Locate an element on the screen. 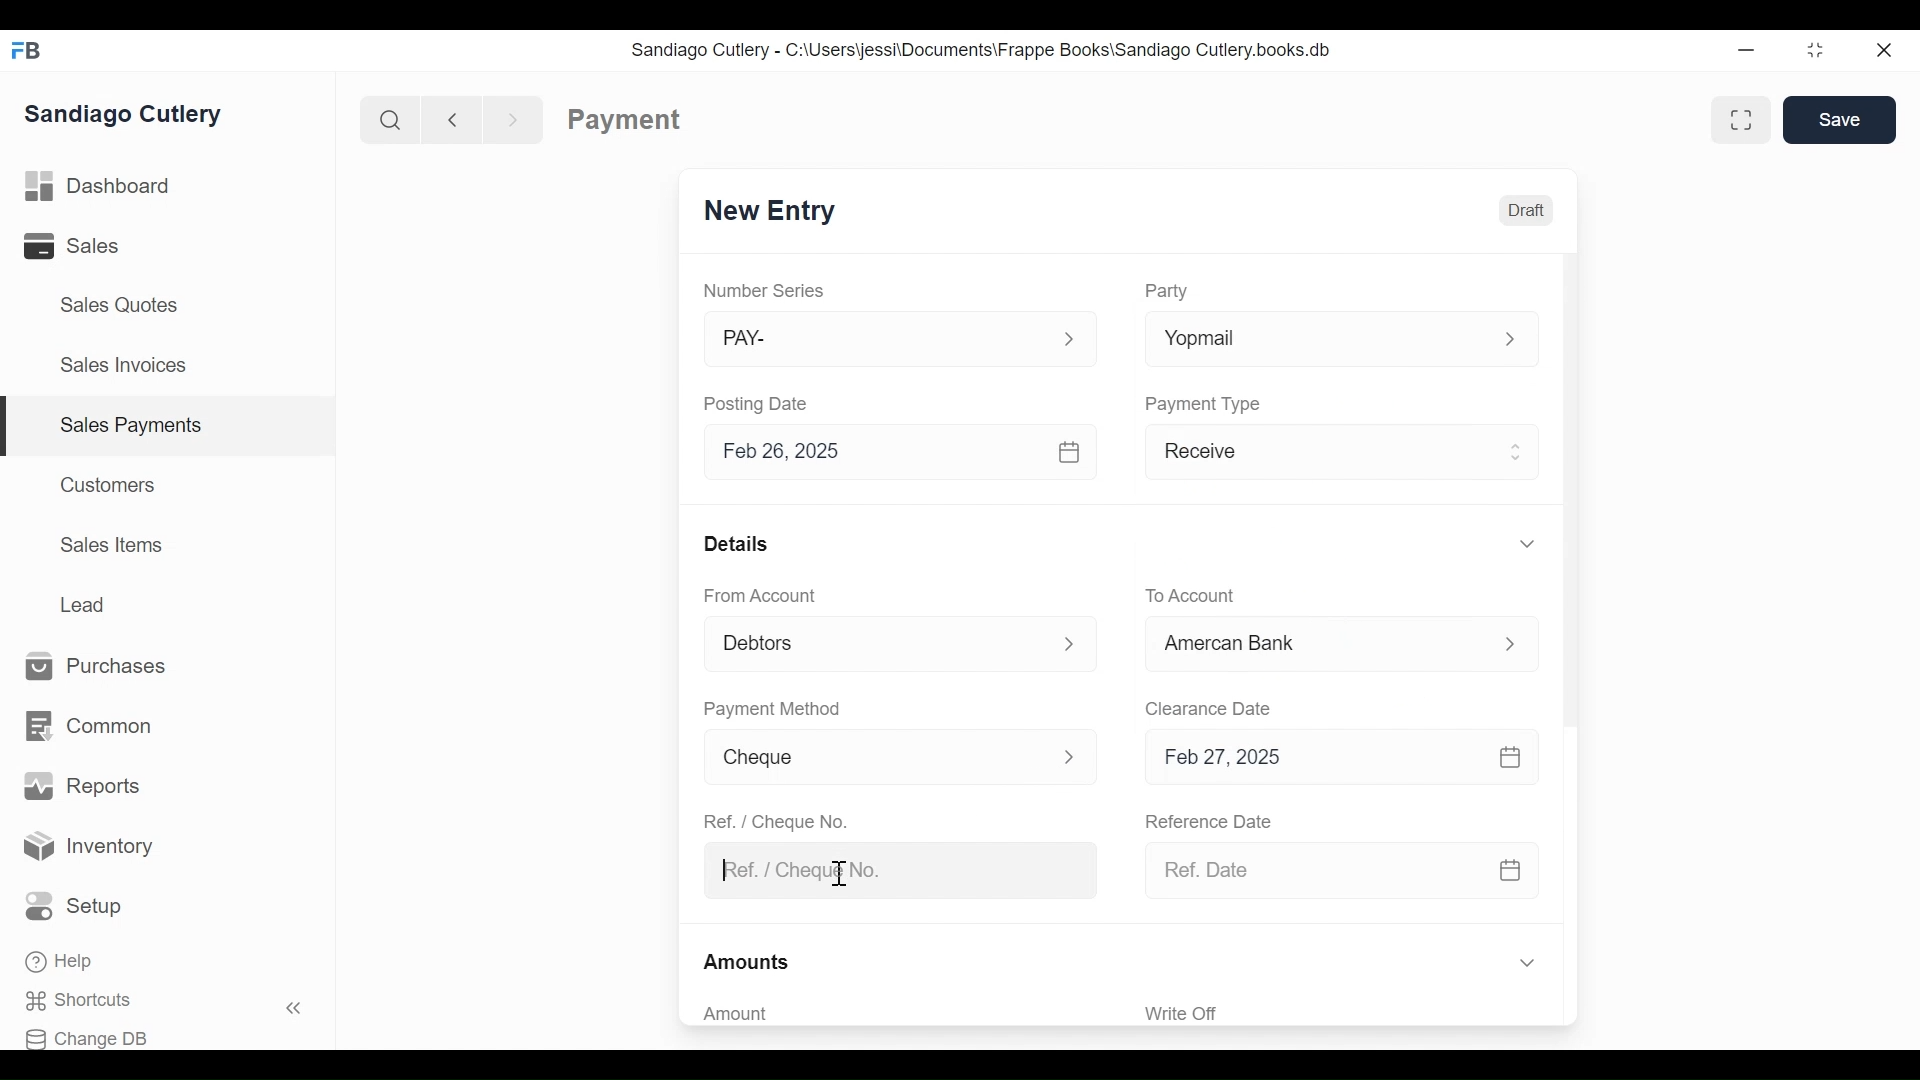 This screenshot has height=1080, width=1920. | Sales Payments is located at coordinates (170, 427).